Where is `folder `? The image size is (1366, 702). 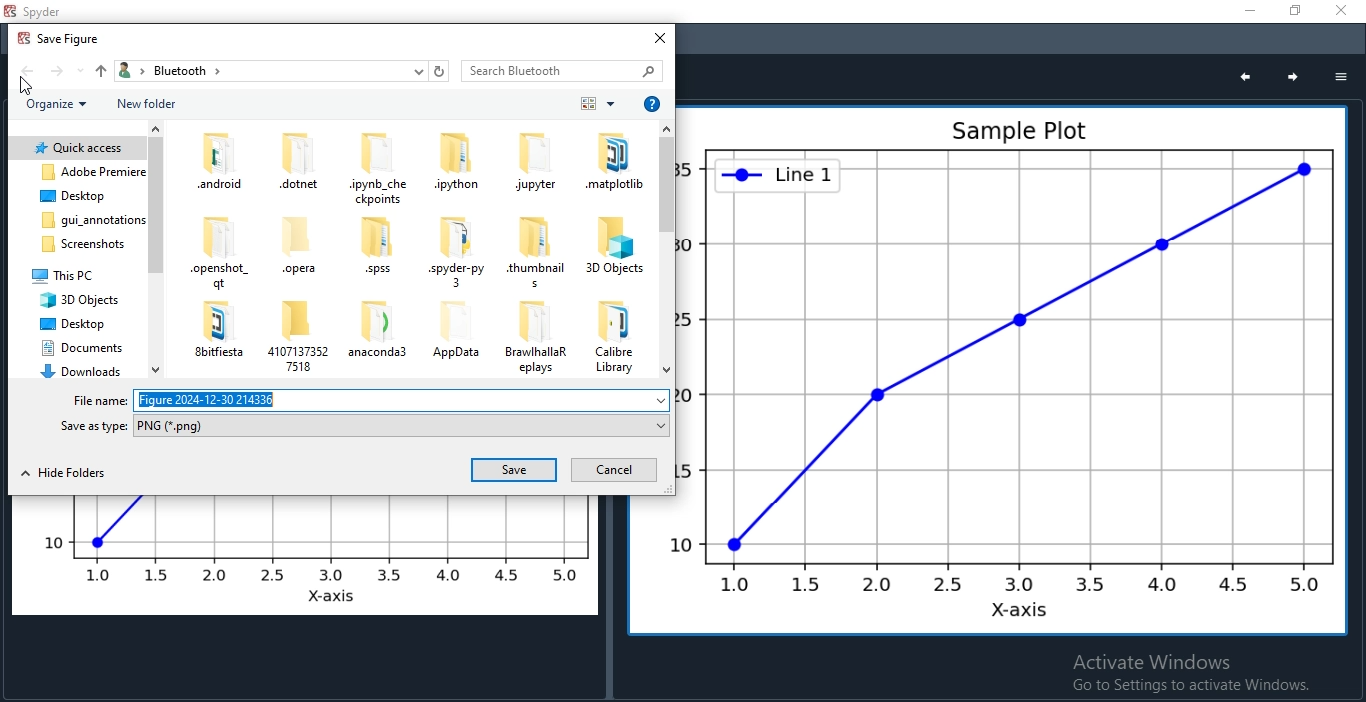 folder  is located at coordinates (76, 171).